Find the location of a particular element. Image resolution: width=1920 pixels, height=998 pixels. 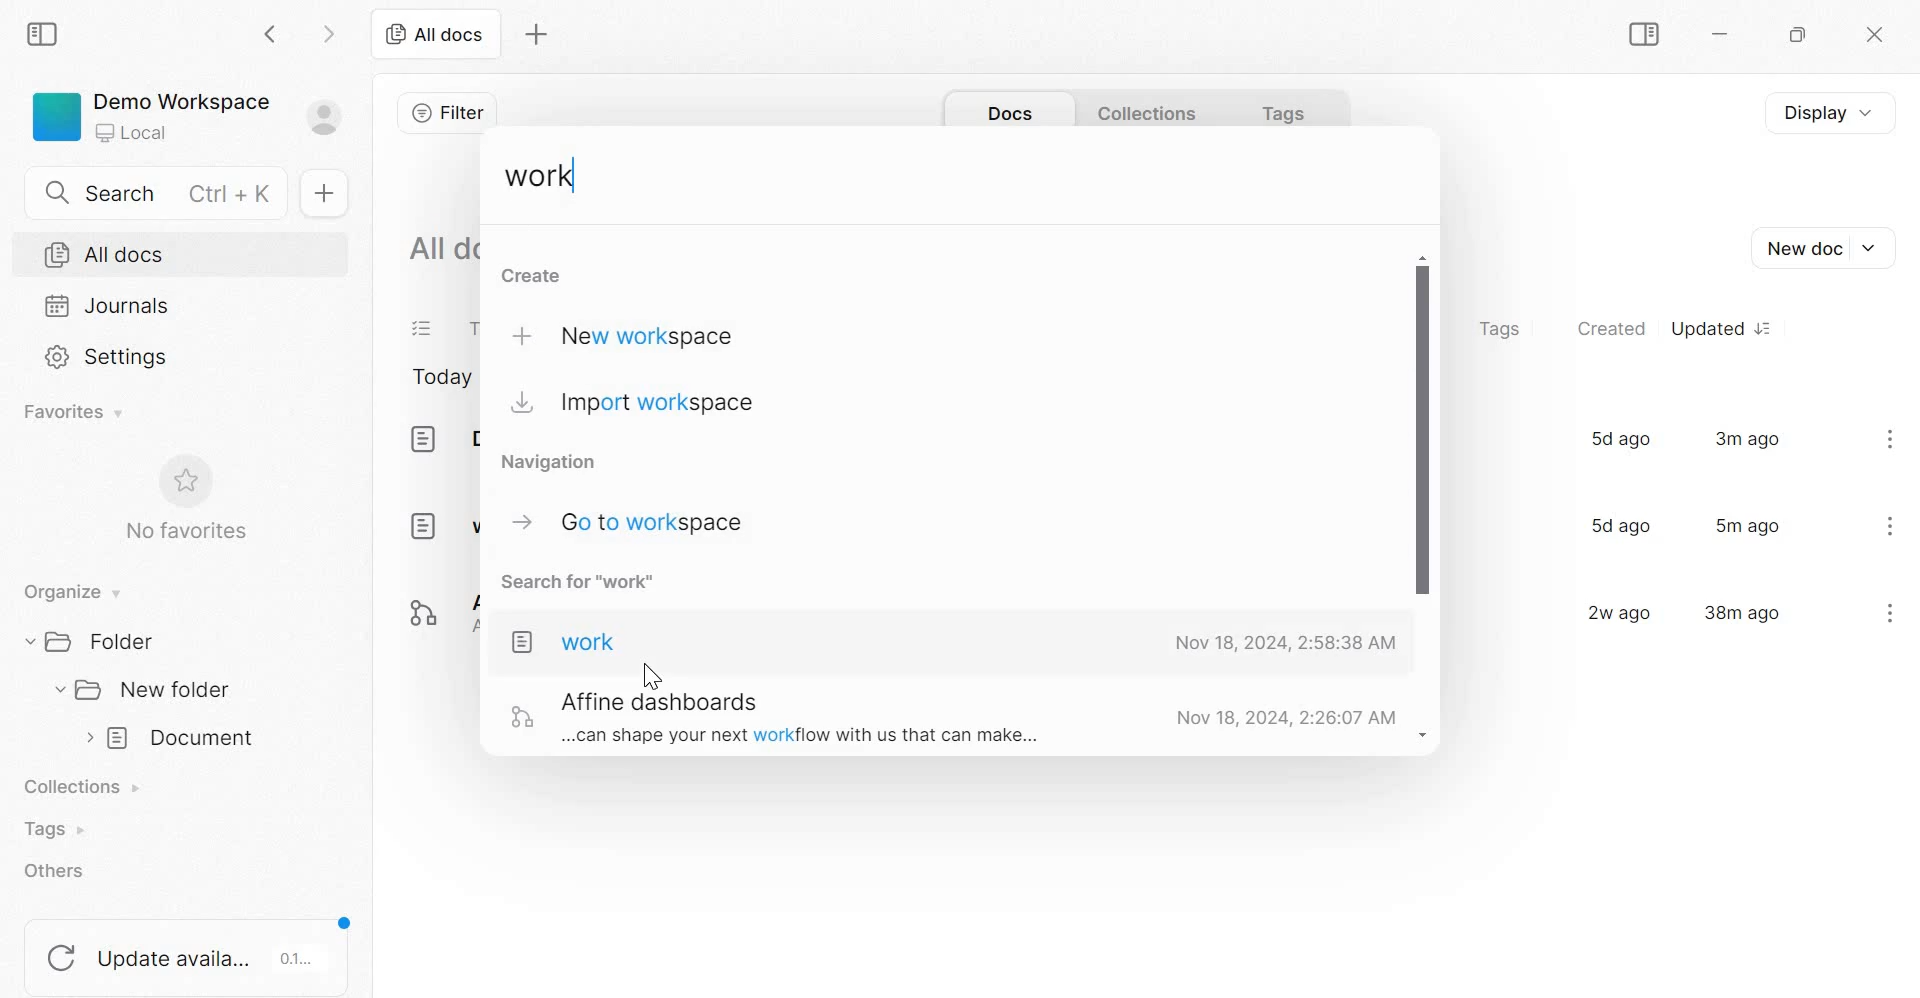

Today . 3 is located at coordinates (442, 379).